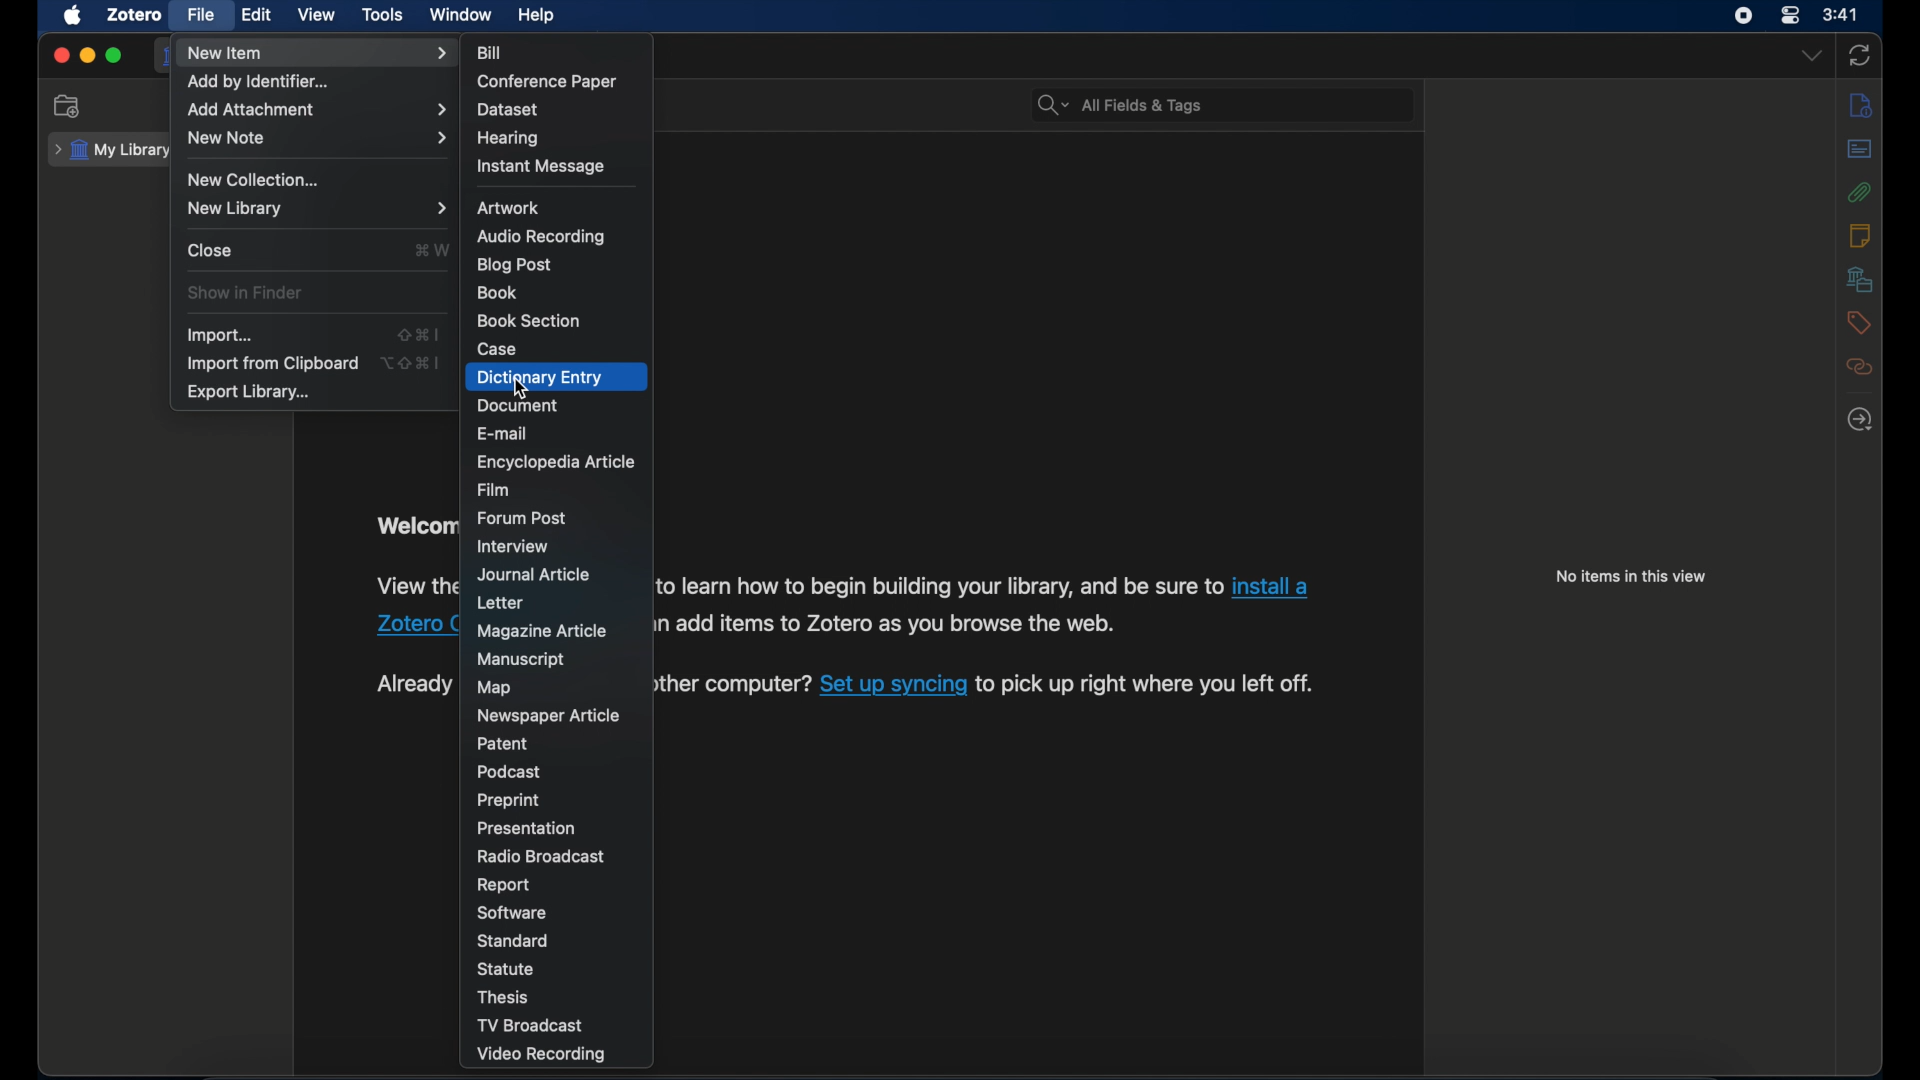 The width and height of the screenshot is (1920, 1080). What do you see at coordinates (520, 388) in the screenshot?
I see `cursor` at bounding box center [520, 388].